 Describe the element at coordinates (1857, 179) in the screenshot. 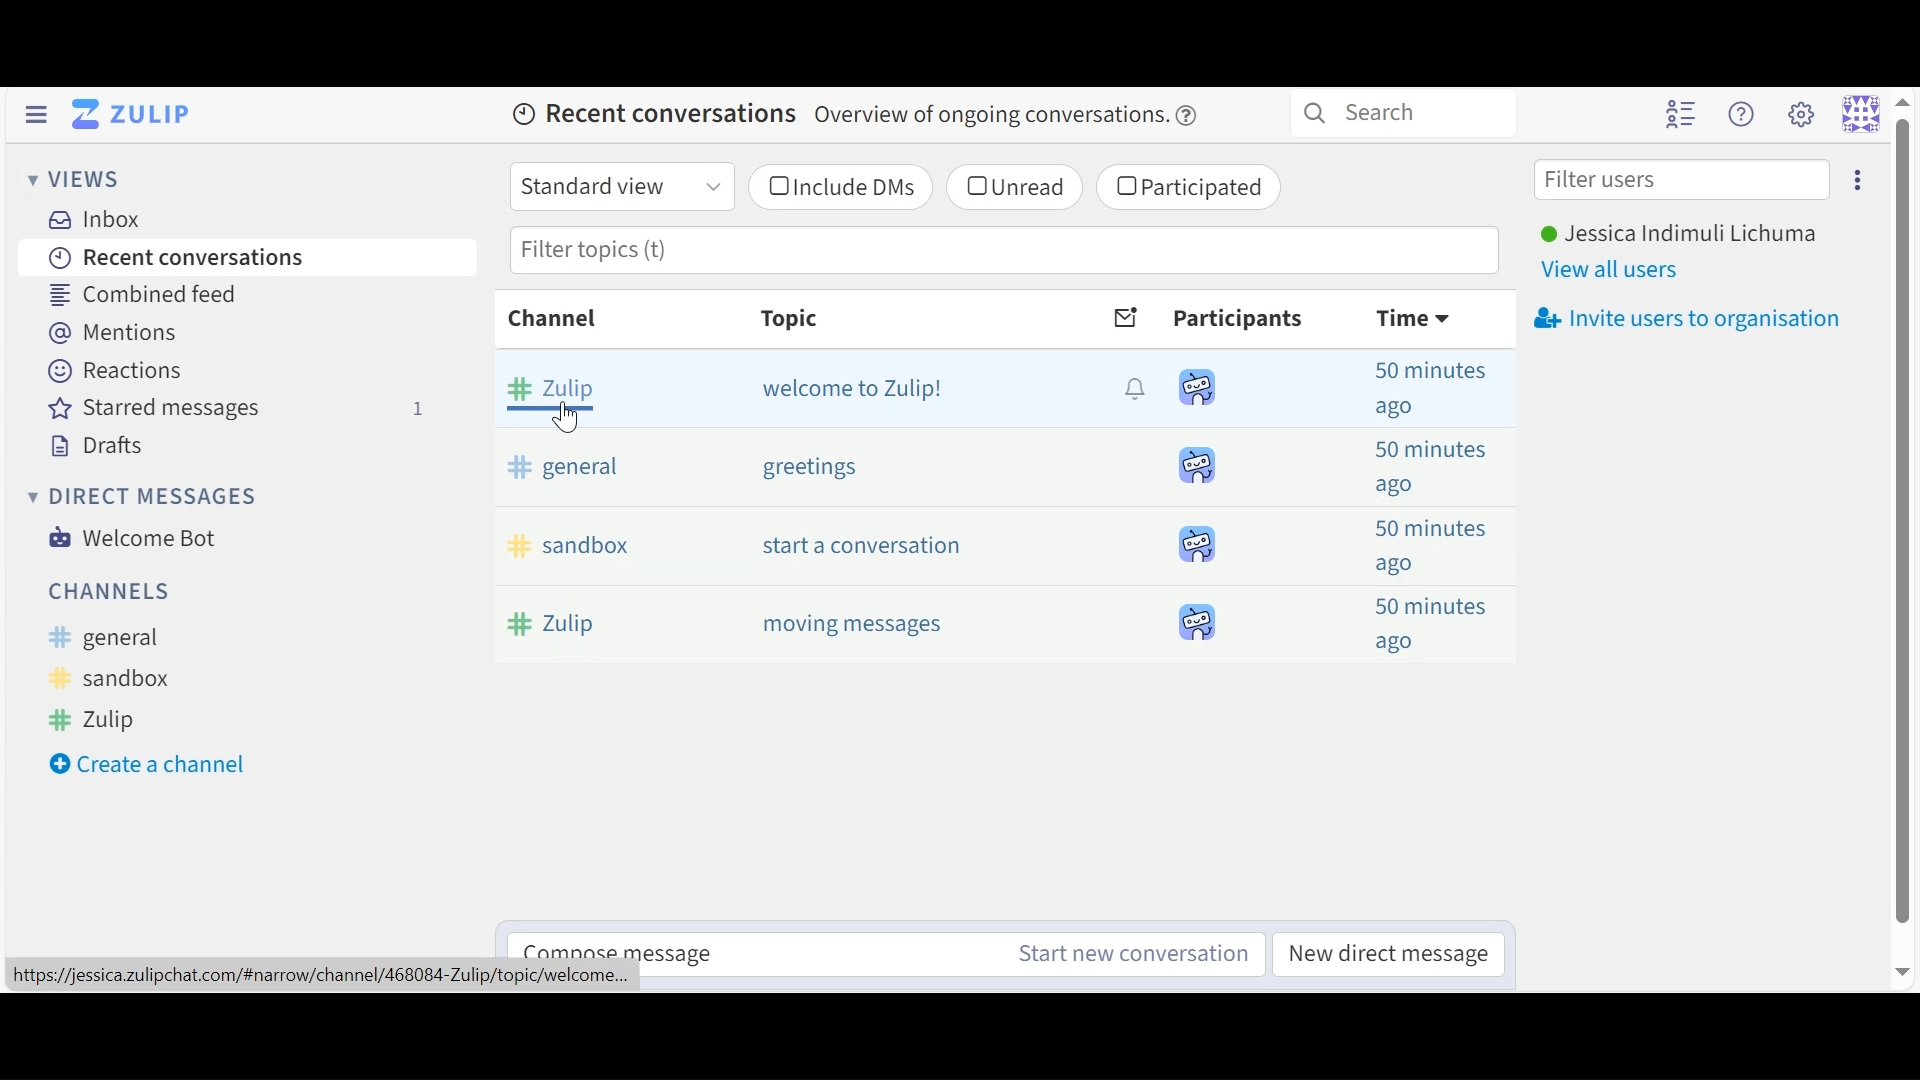

I see `Invite users to conversation` at that location.